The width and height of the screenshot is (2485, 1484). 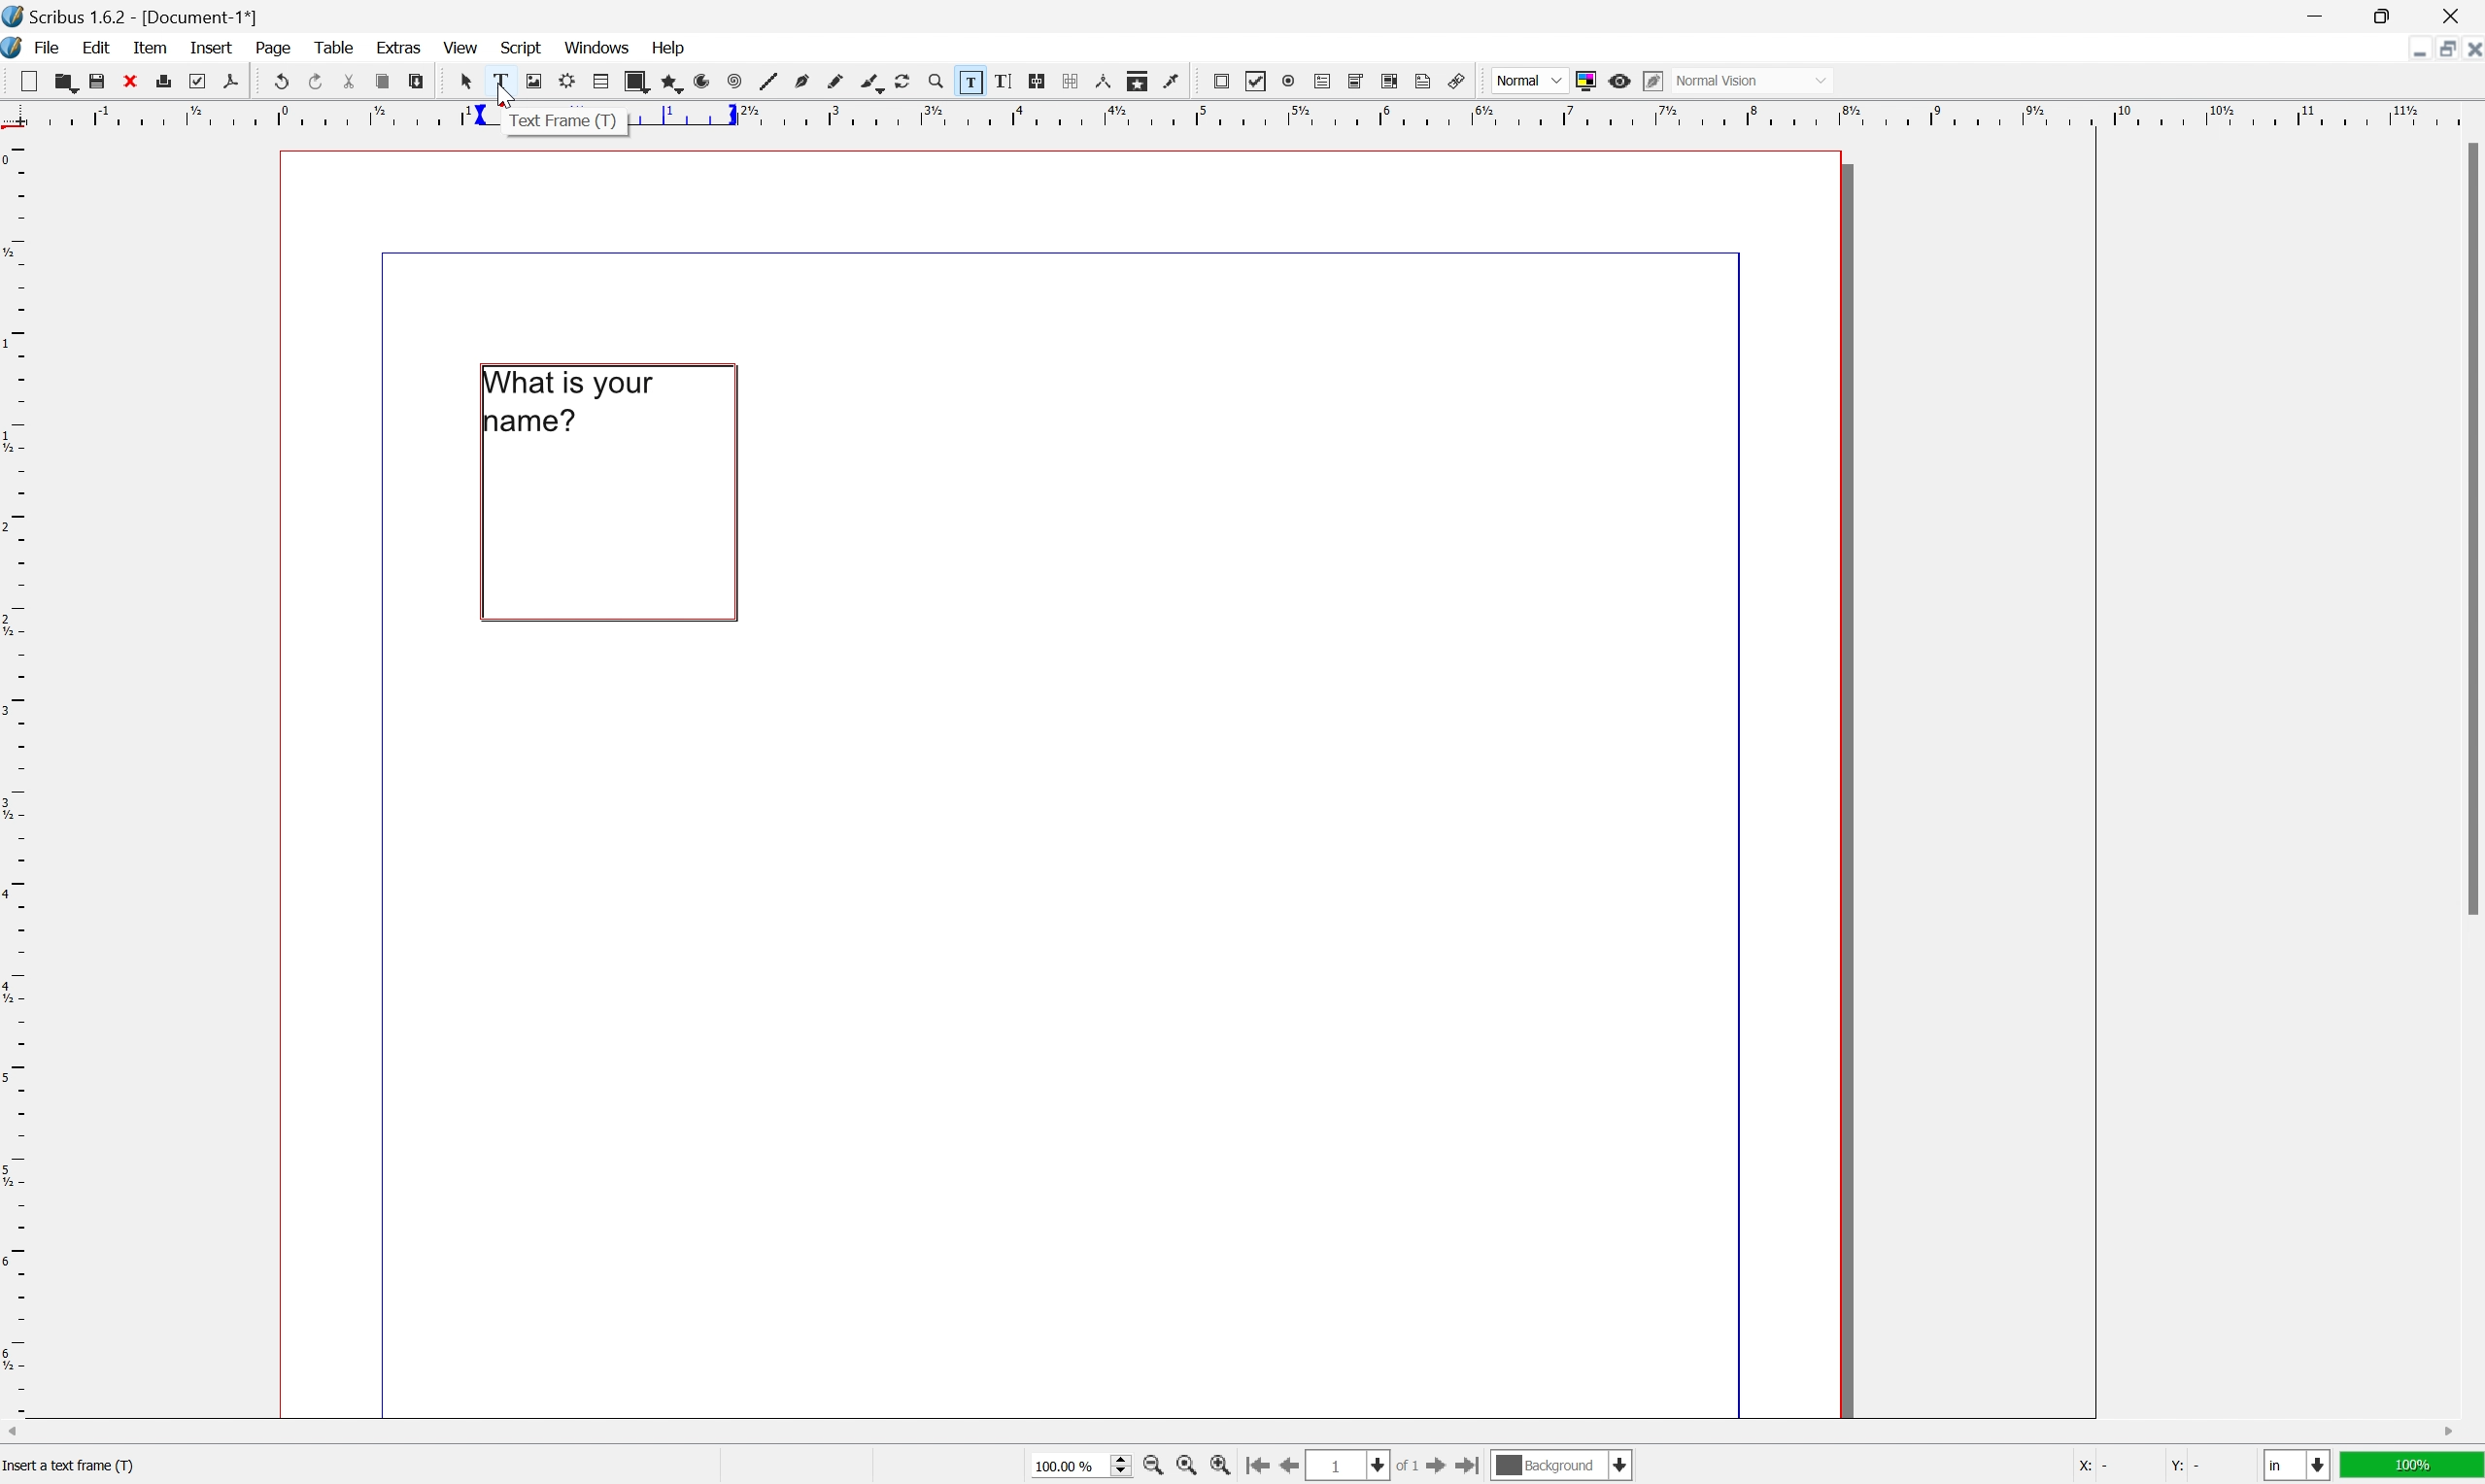 What do you see at coordinates (1563, 1467) in the screenshot?
I see `select current layer` at bounding box center [1563, 1467].